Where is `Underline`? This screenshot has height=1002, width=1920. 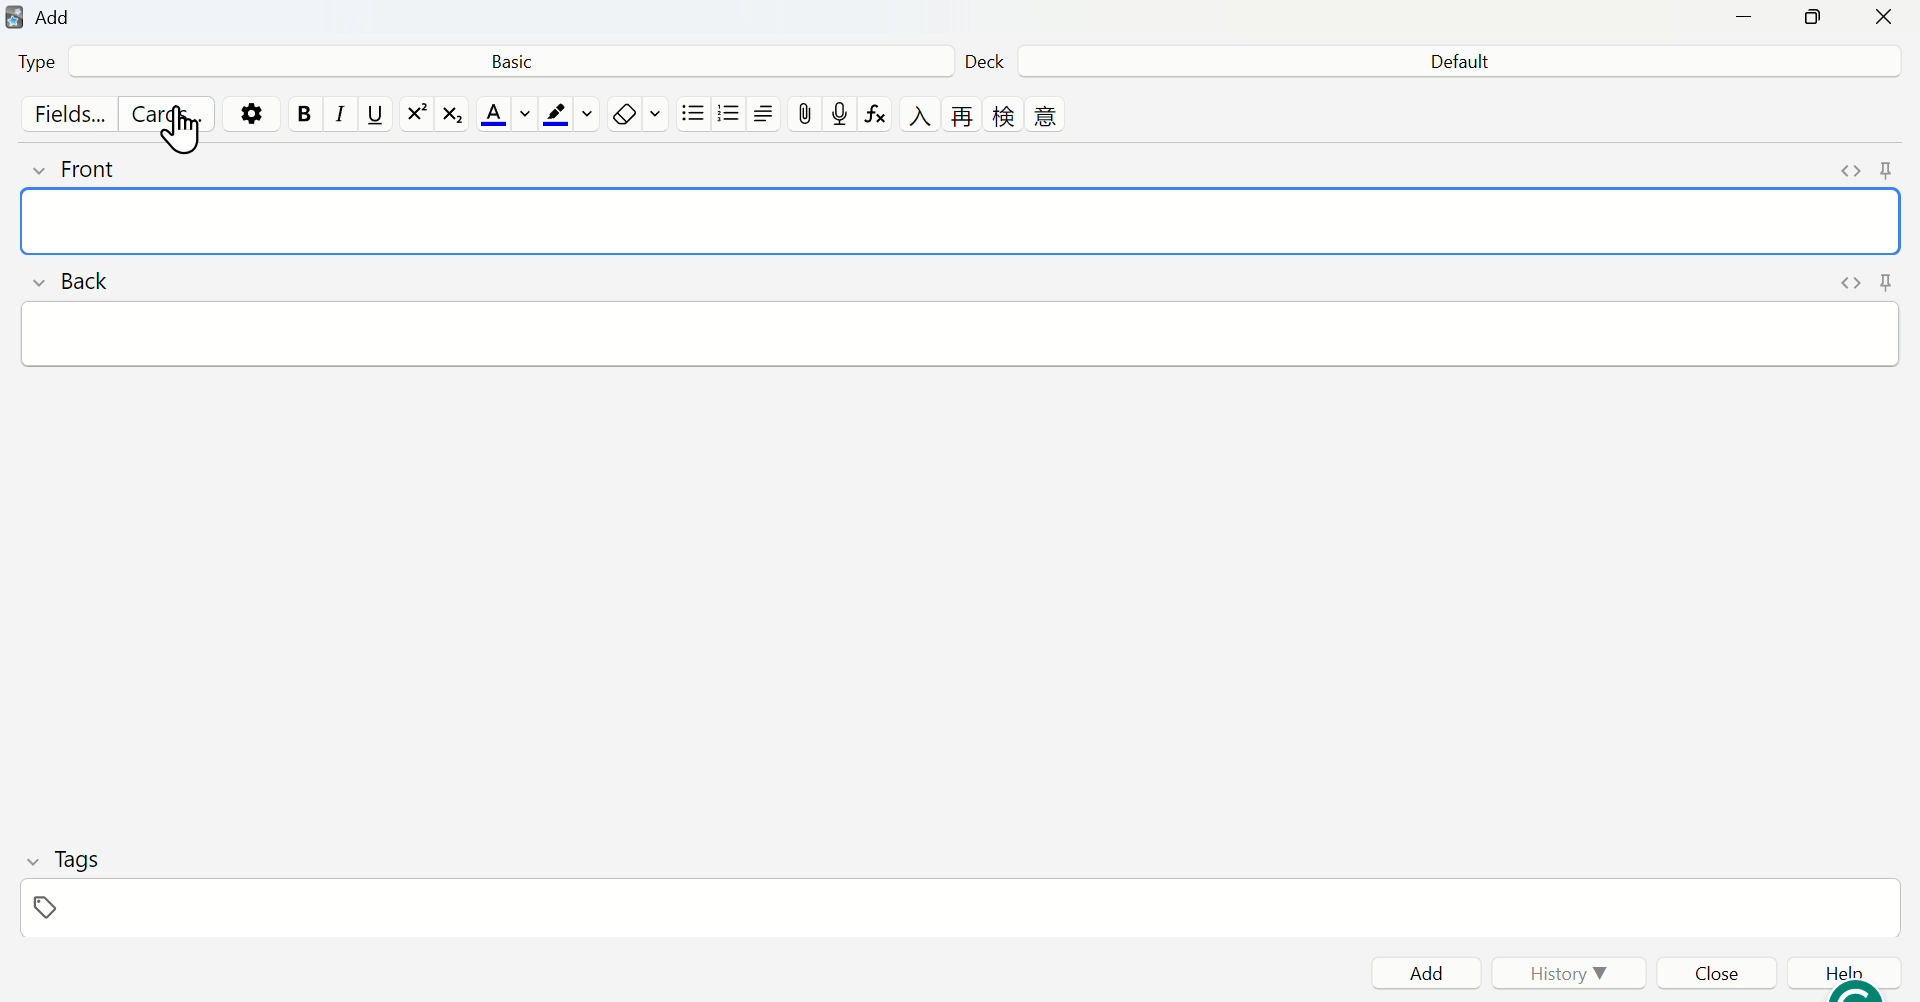
Underline is located at coordinates (375, 114).